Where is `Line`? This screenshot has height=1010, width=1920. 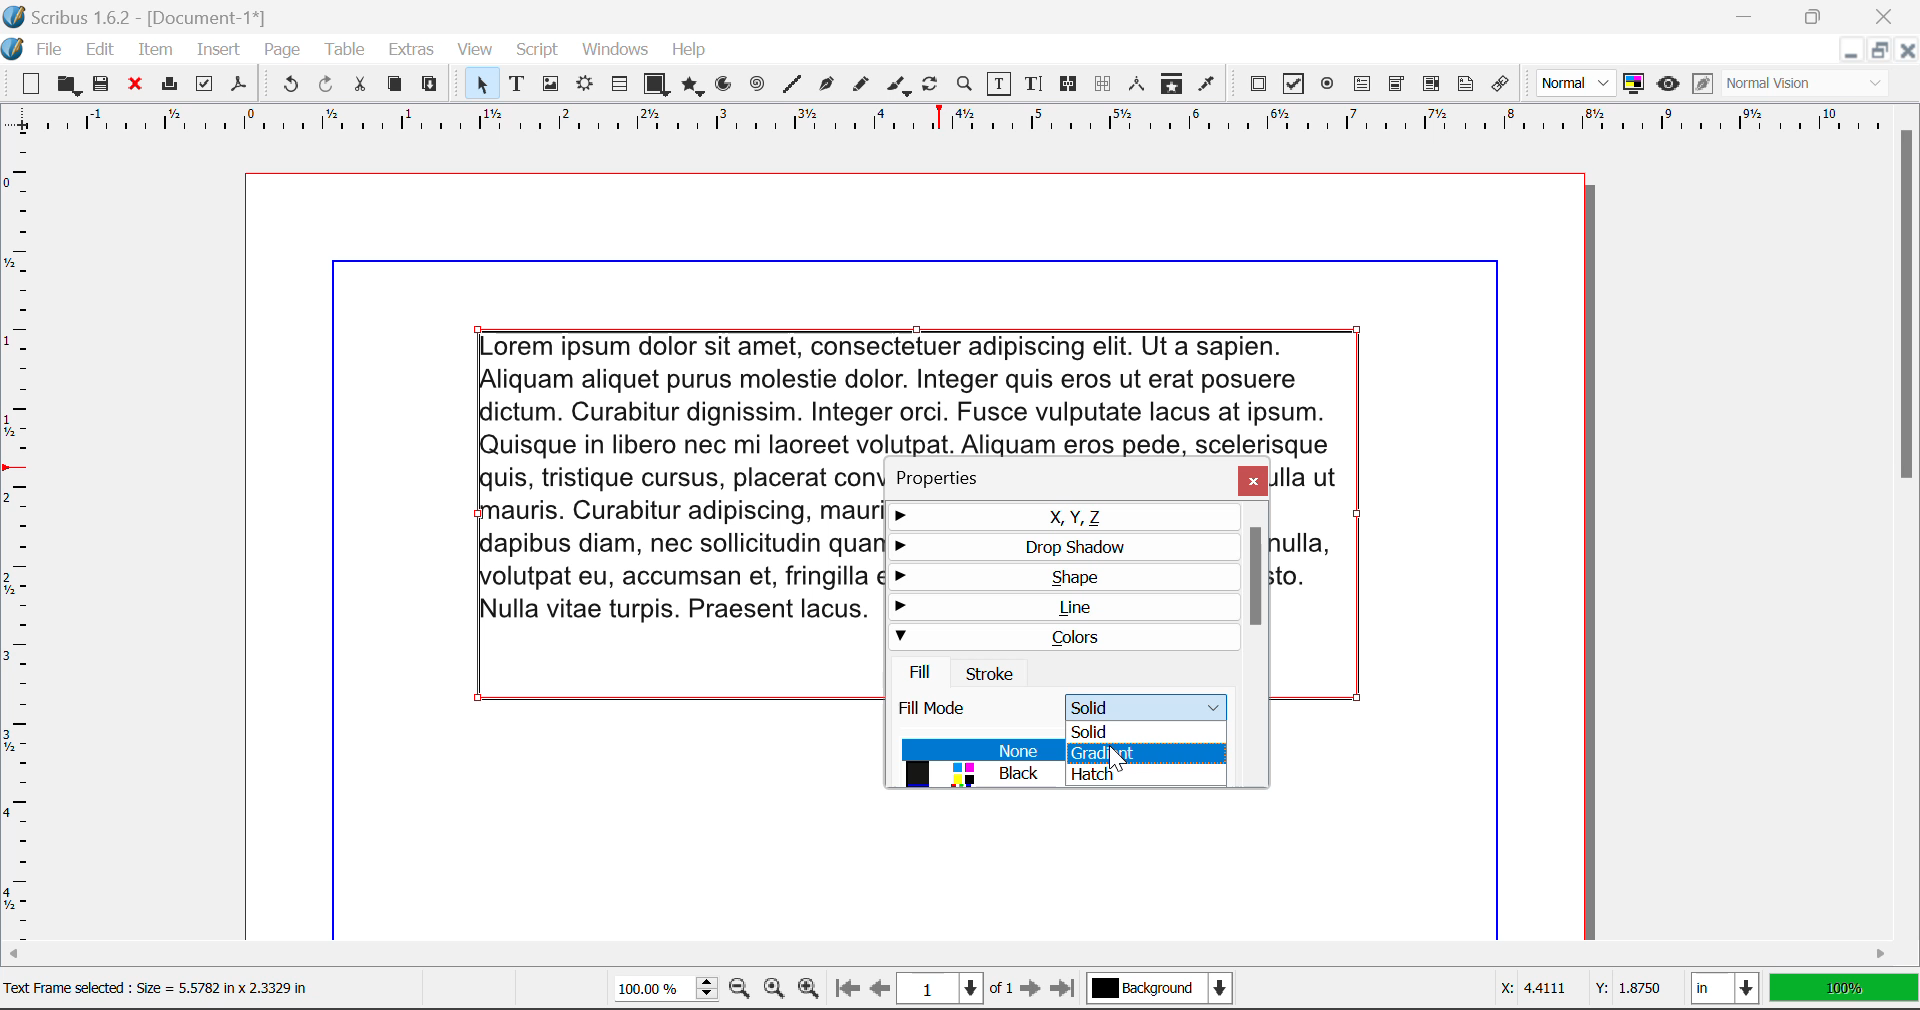
Line is located at coordinates (1063, 607).